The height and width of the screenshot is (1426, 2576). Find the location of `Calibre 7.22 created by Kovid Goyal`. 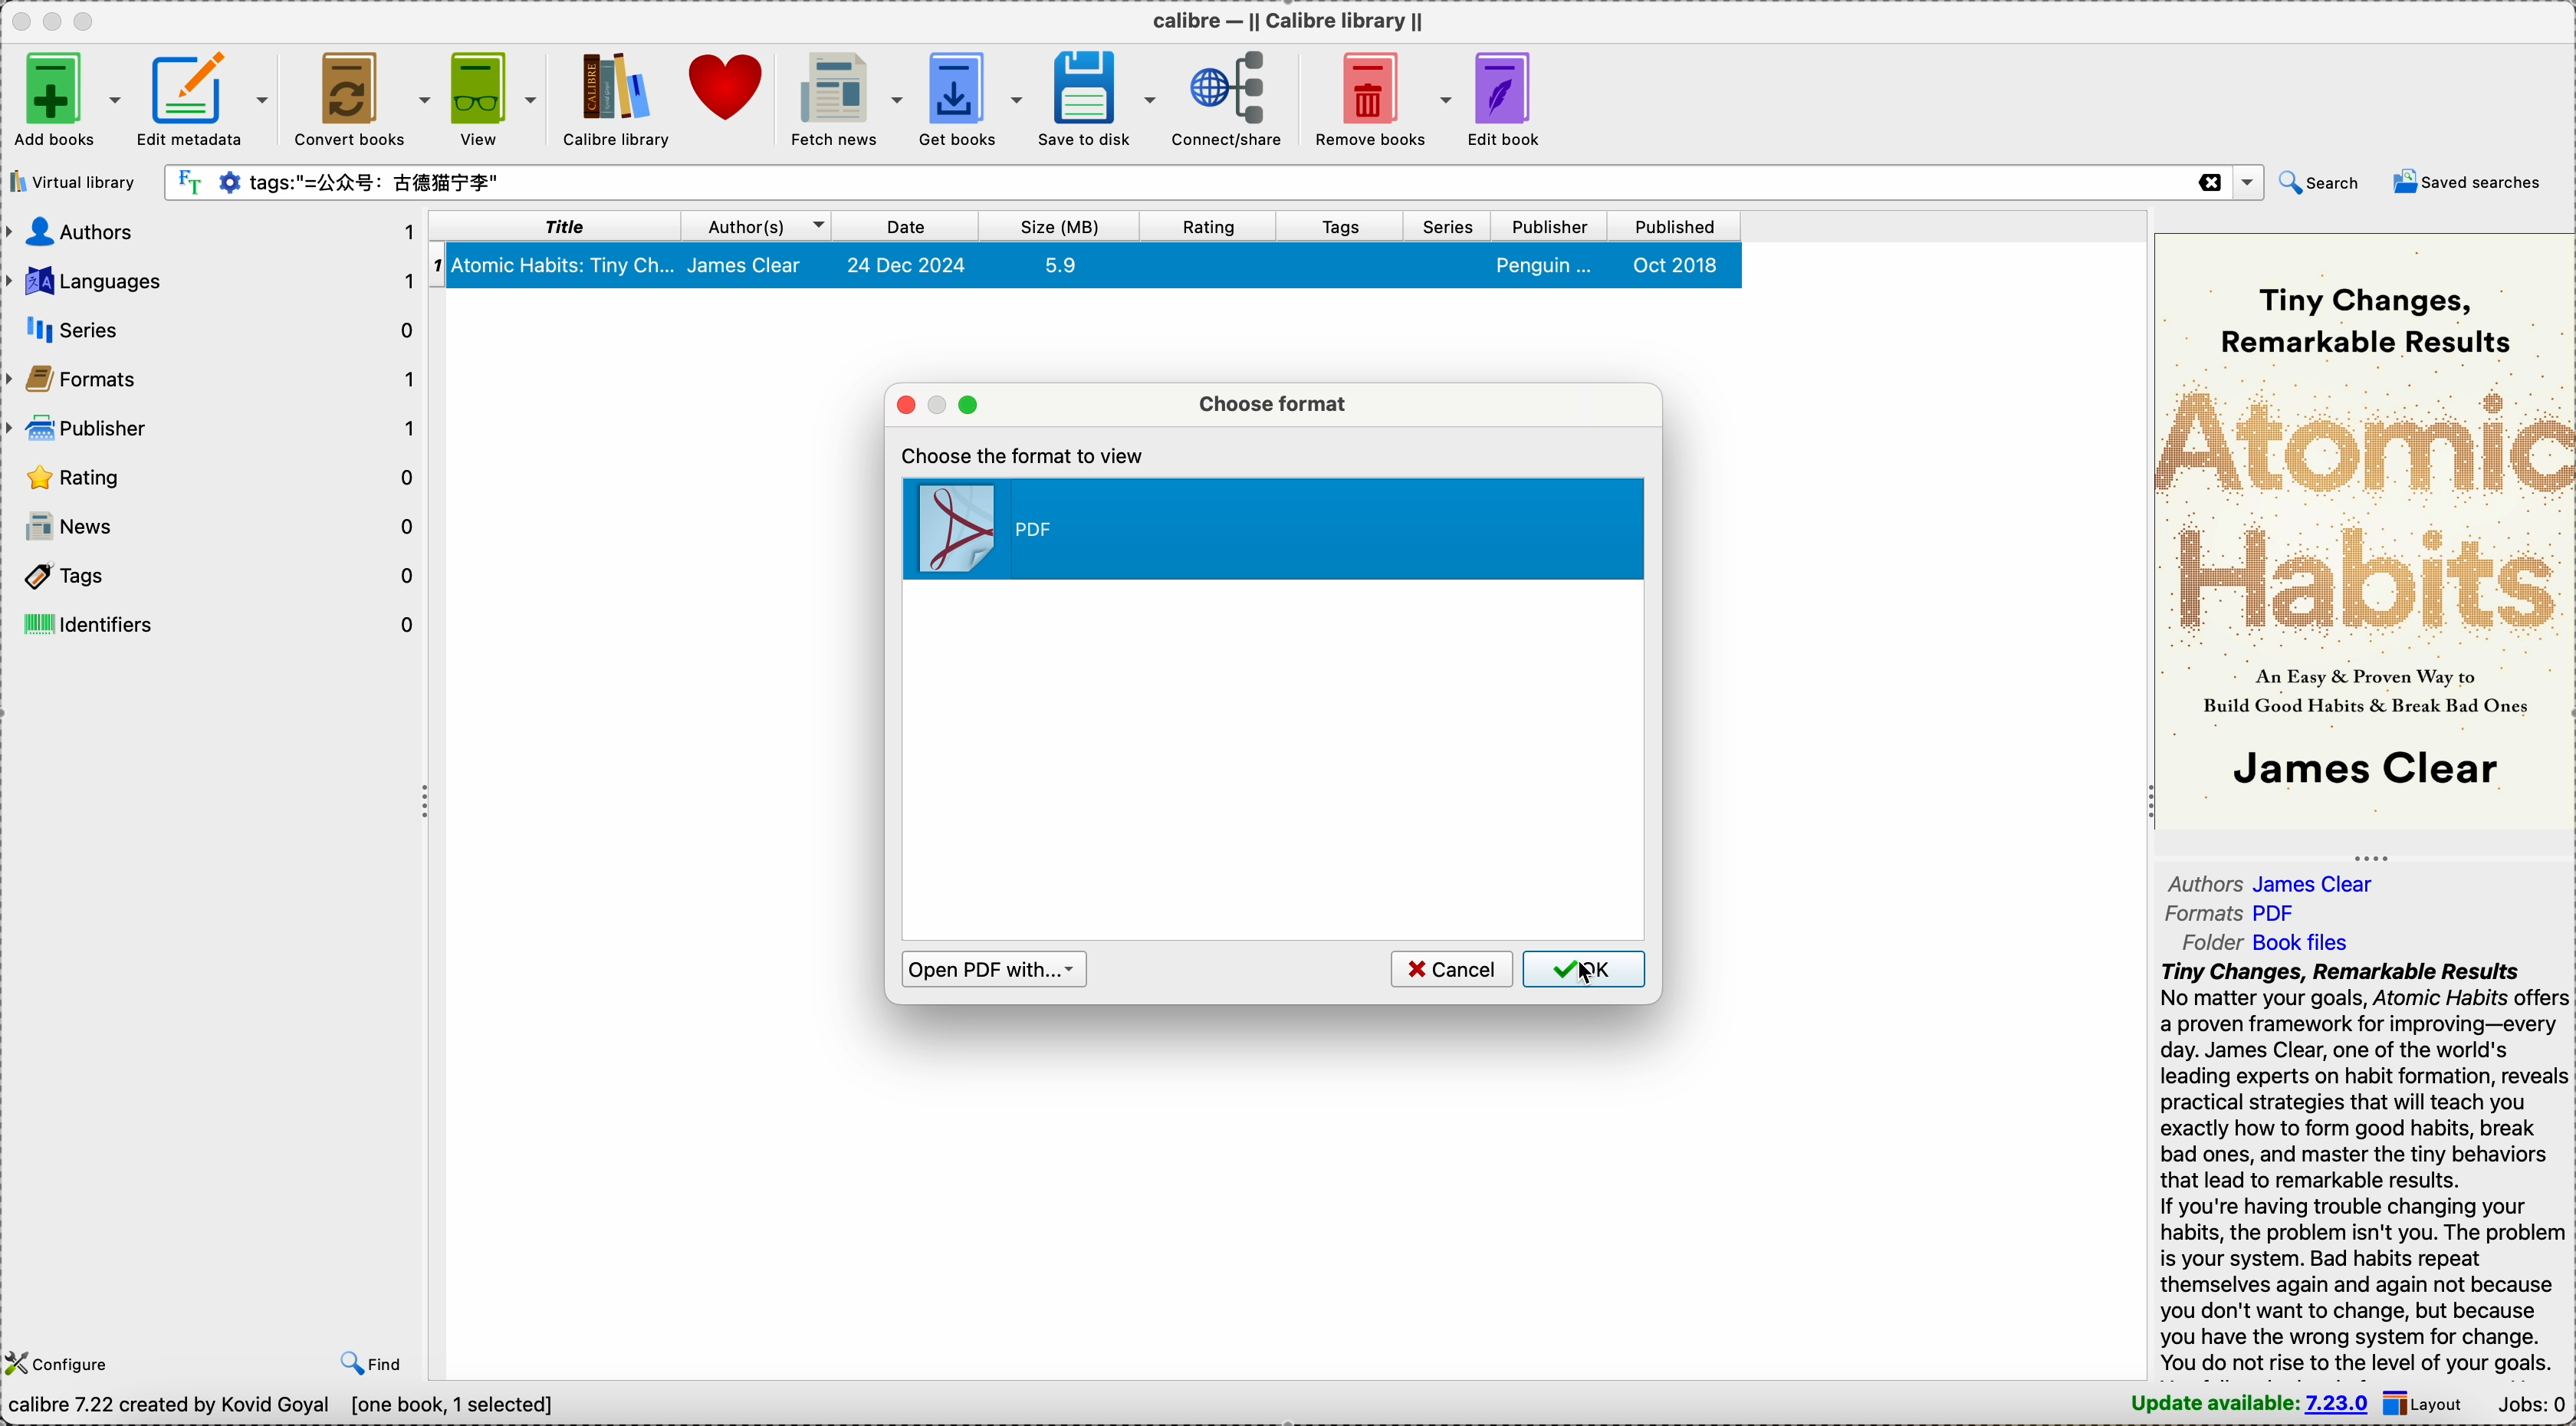

Calibre 7.22 created by Kovid Goyal is located at coordinates (288, 1408).